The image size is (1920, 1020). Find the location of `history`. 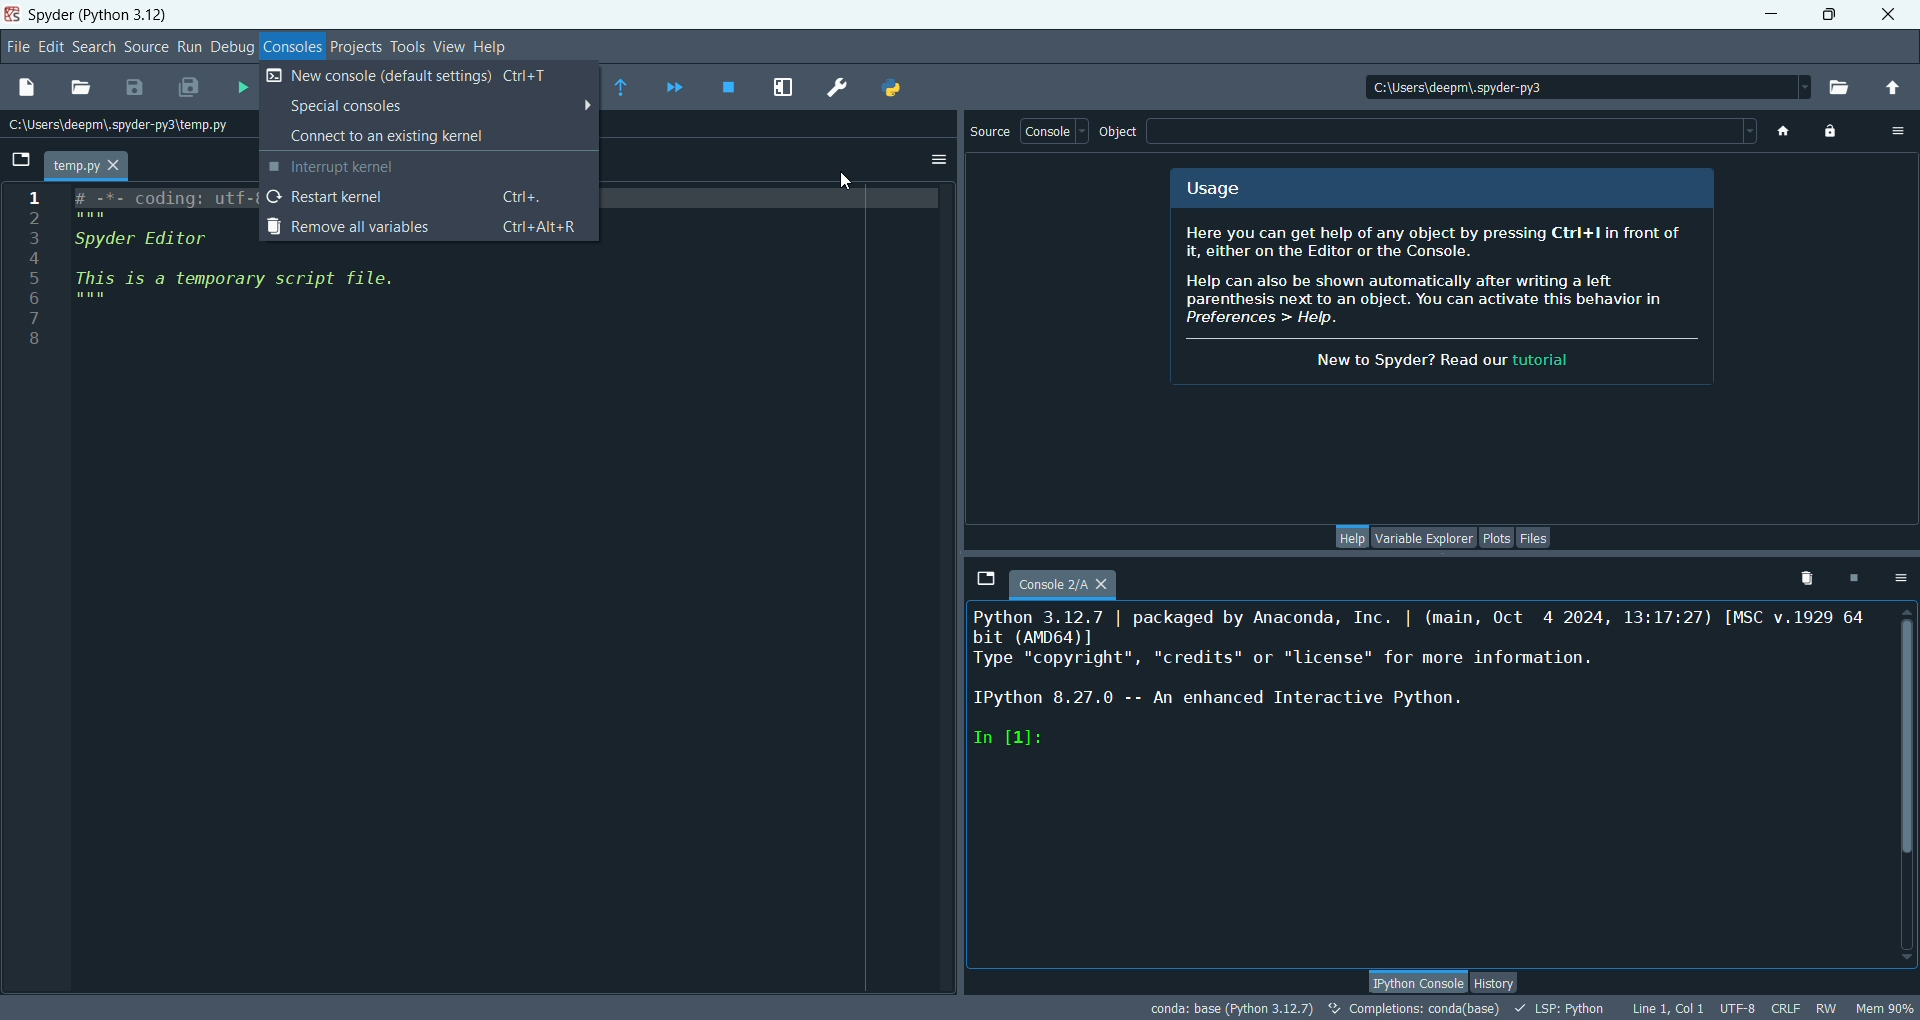

history is located at coordinates (1496, 980).